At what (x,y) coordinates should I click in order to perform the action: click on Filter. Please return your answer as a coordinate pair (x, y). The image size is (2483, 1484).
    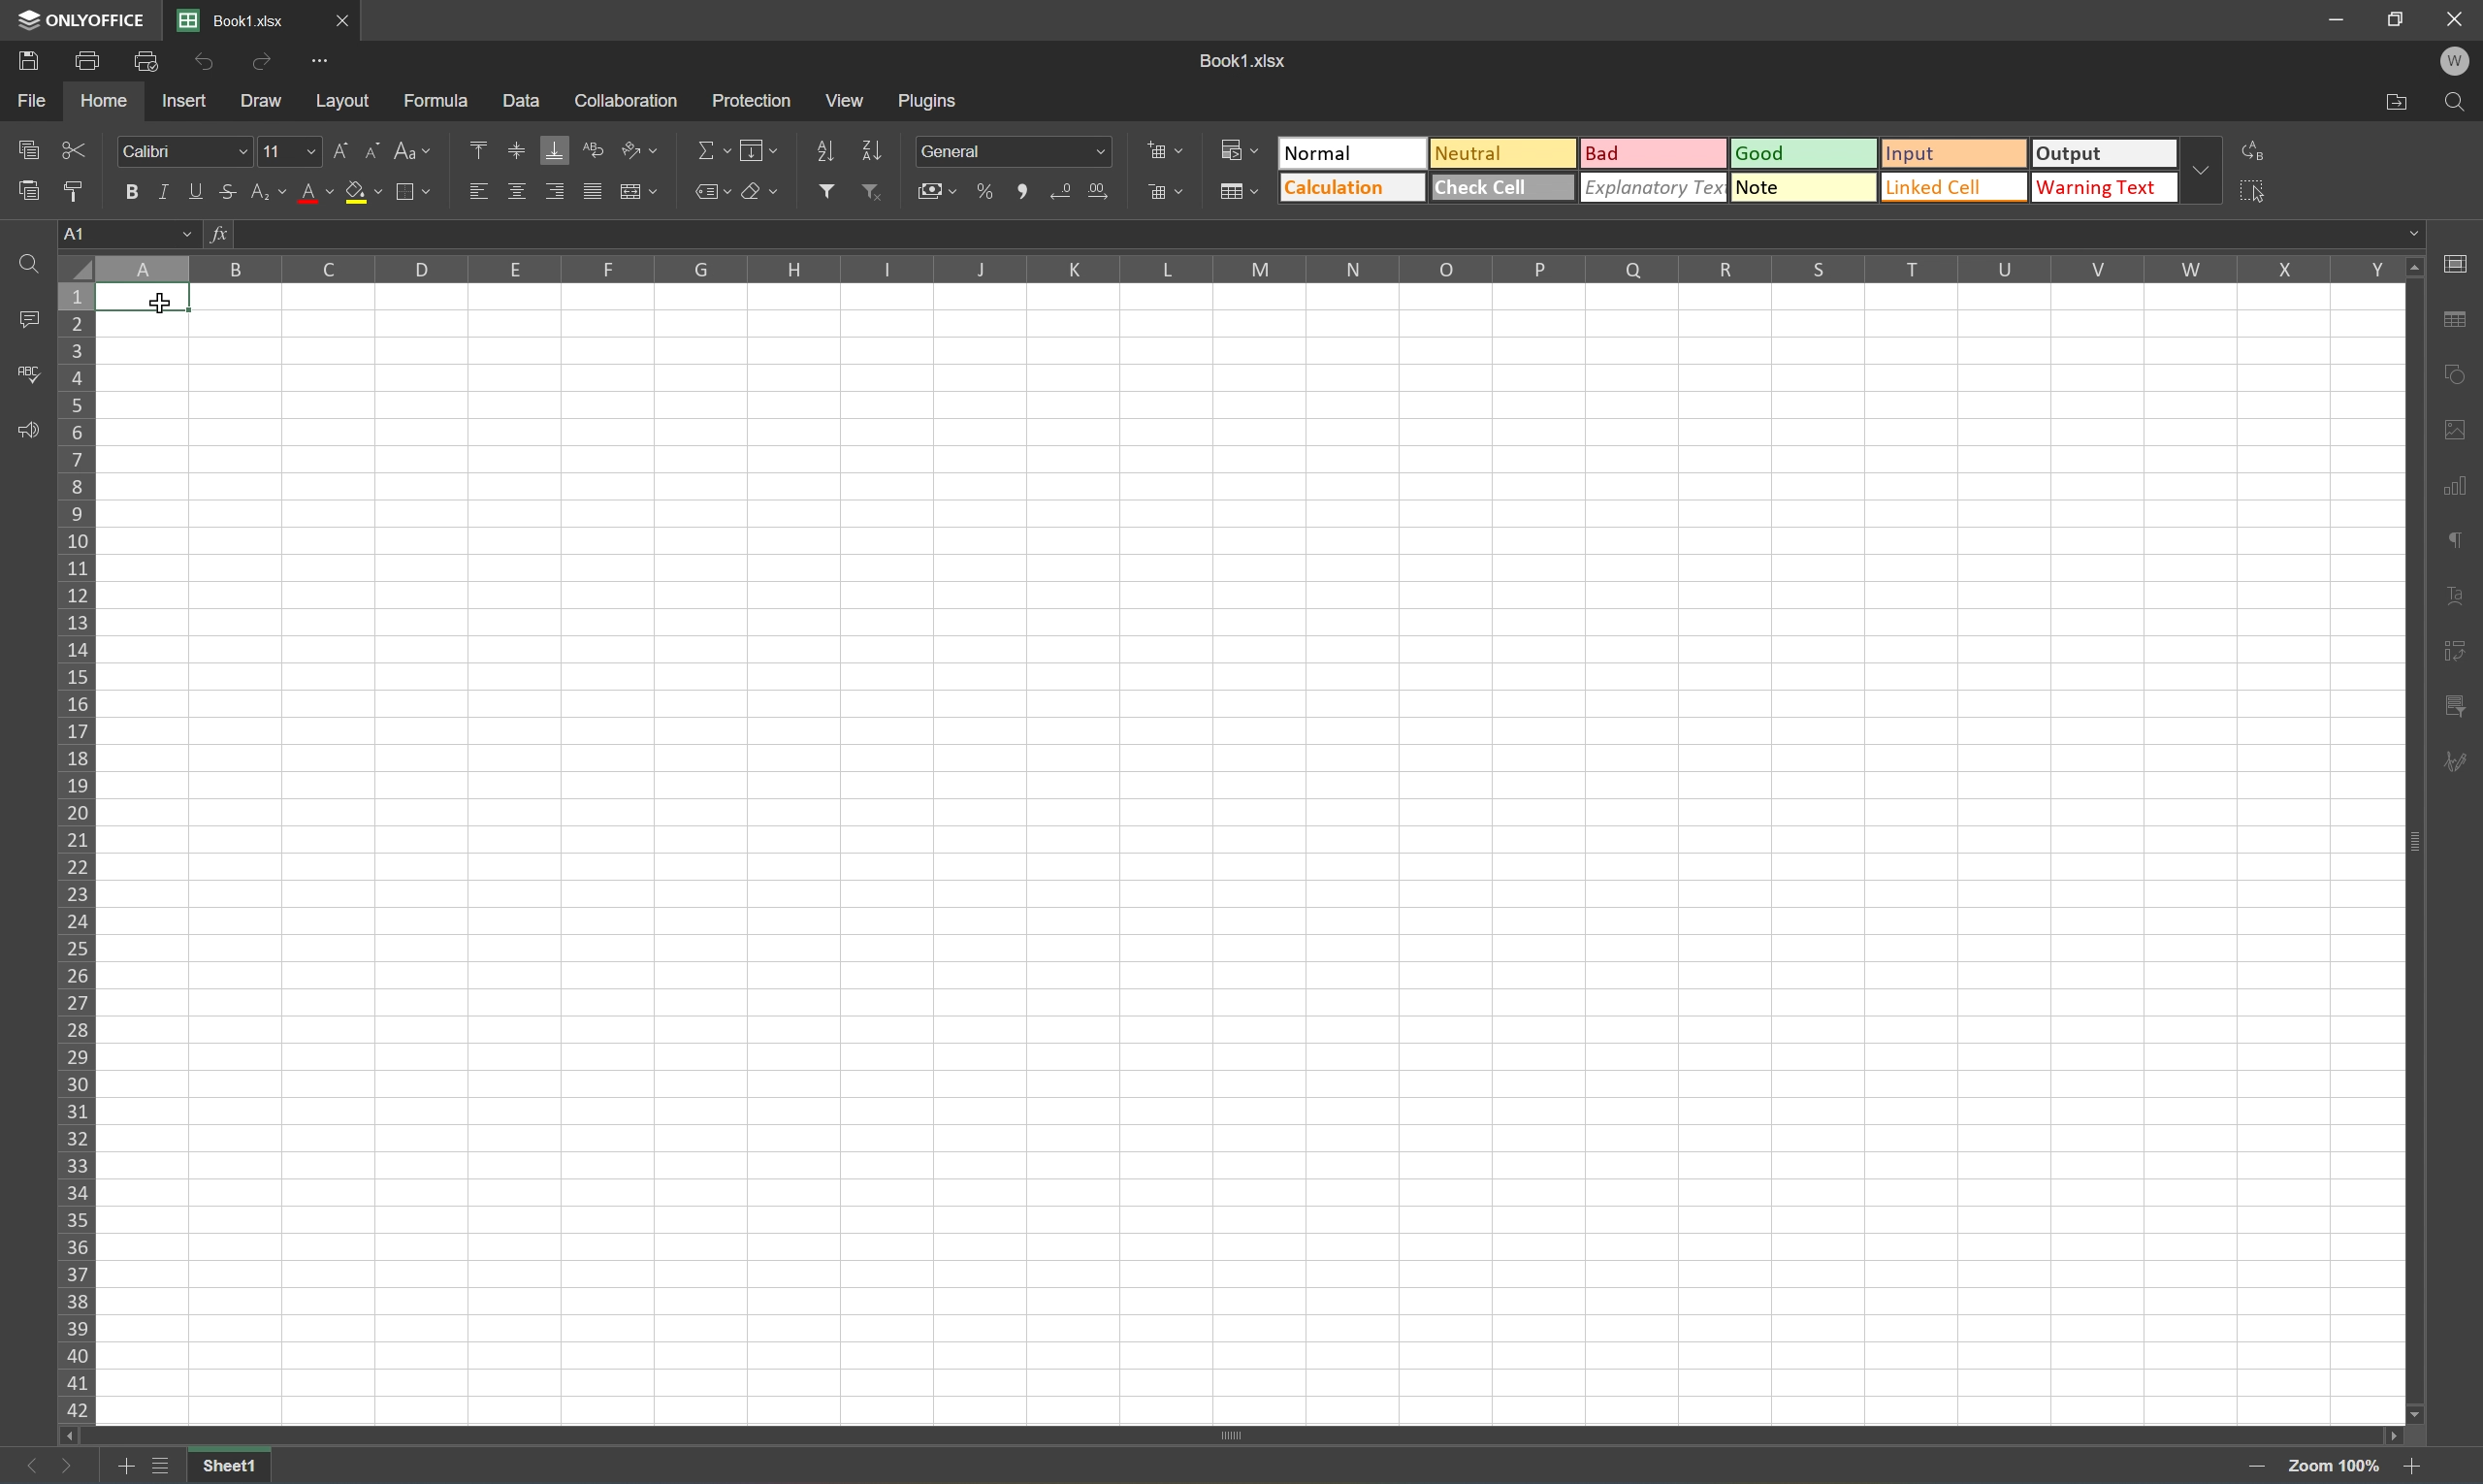
    Looking at the image, I should click on (825, 191).